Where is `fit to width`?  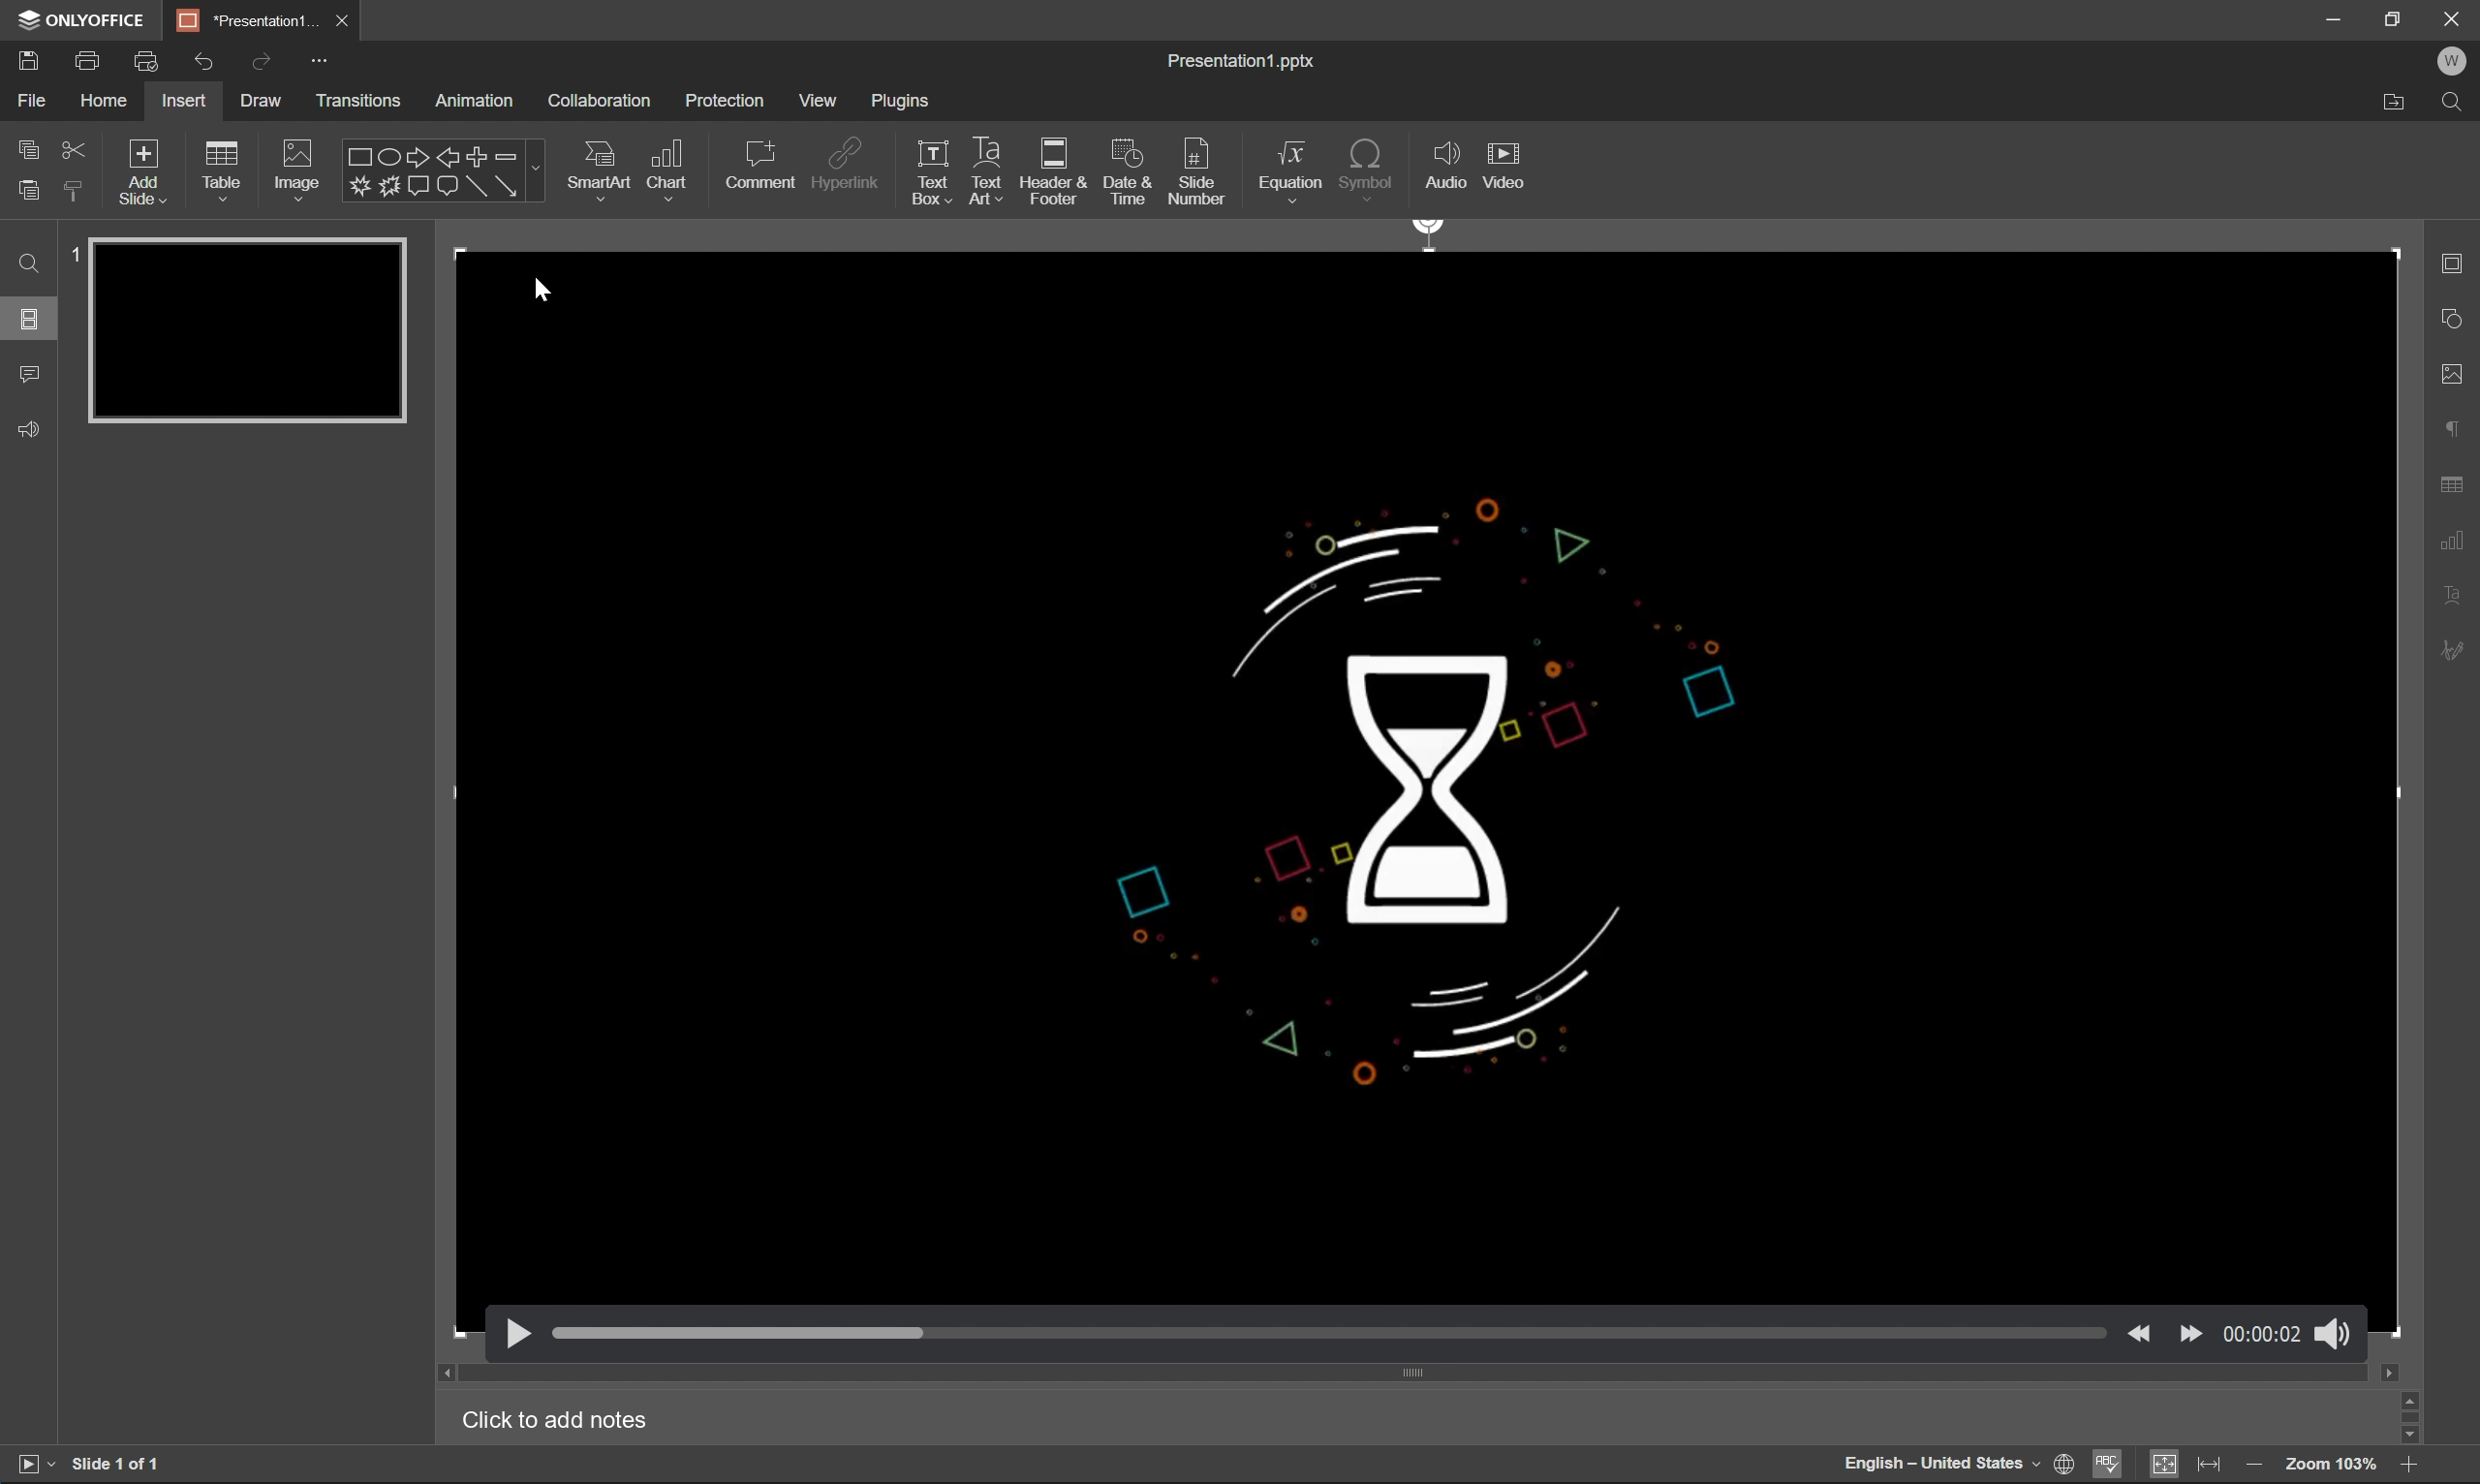 fit to width is located at coordinates (2207, 1461).